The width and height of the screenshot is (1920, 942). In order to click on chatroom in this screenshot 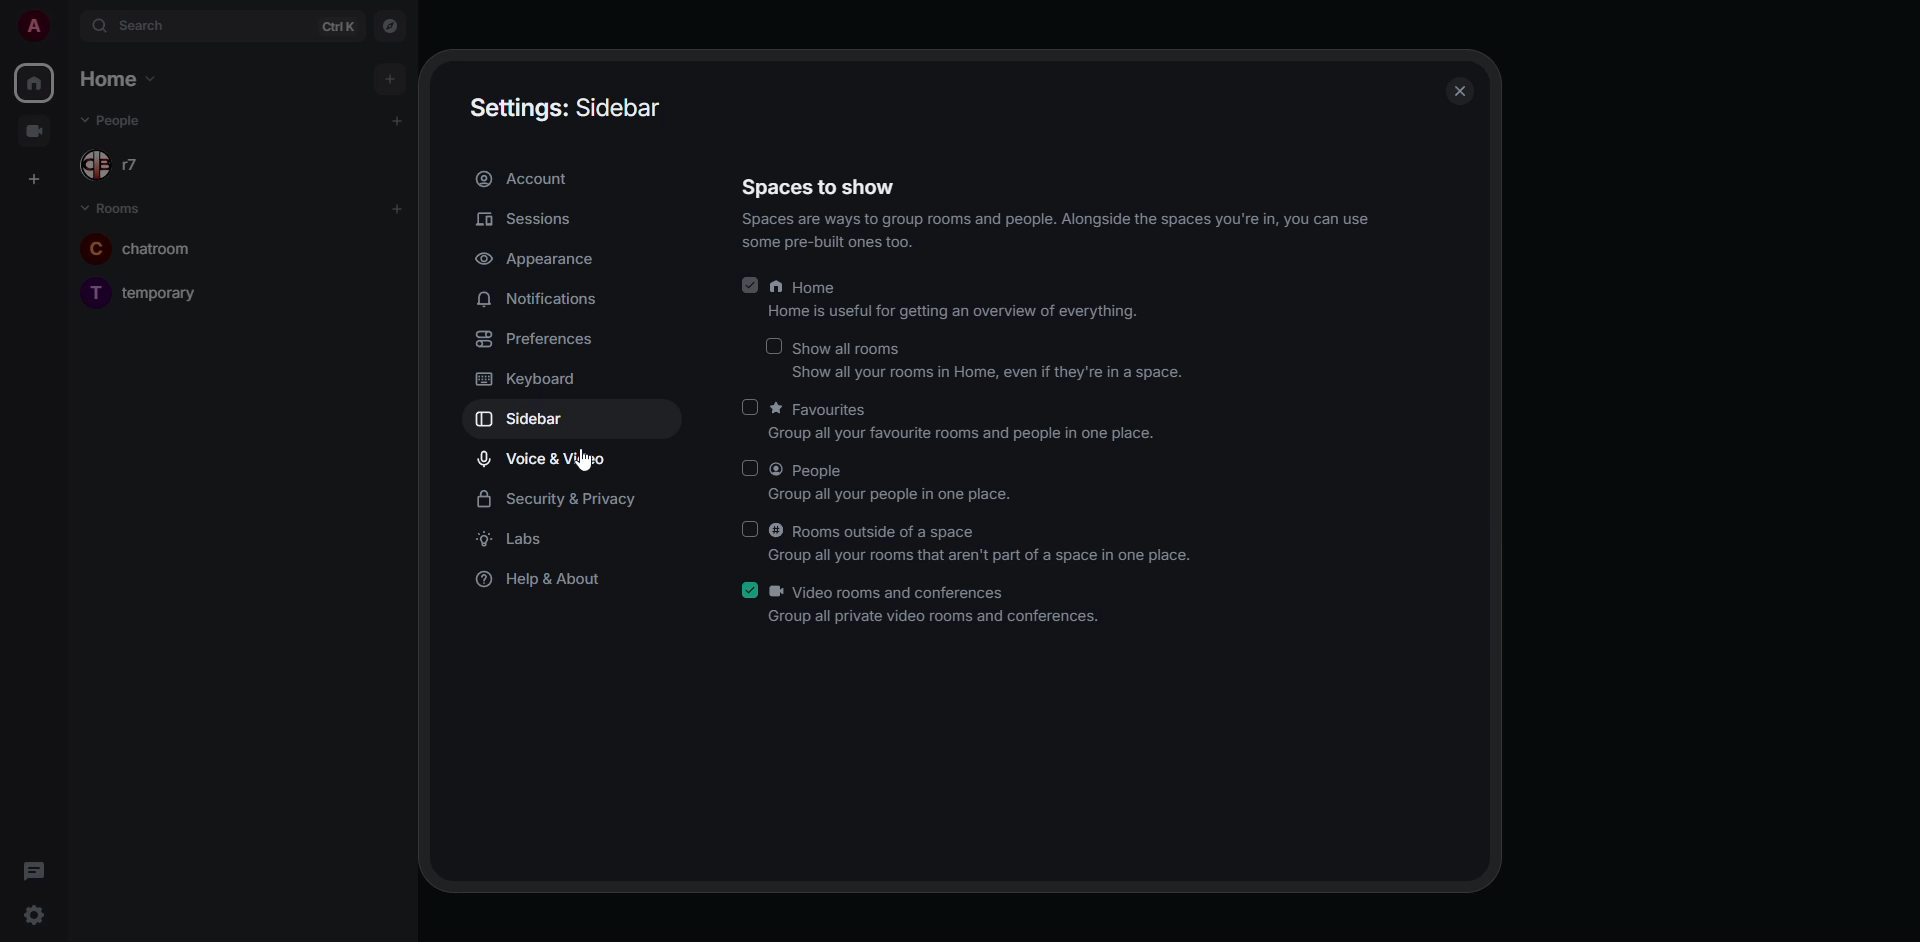, I will do `click(146, 247)`.